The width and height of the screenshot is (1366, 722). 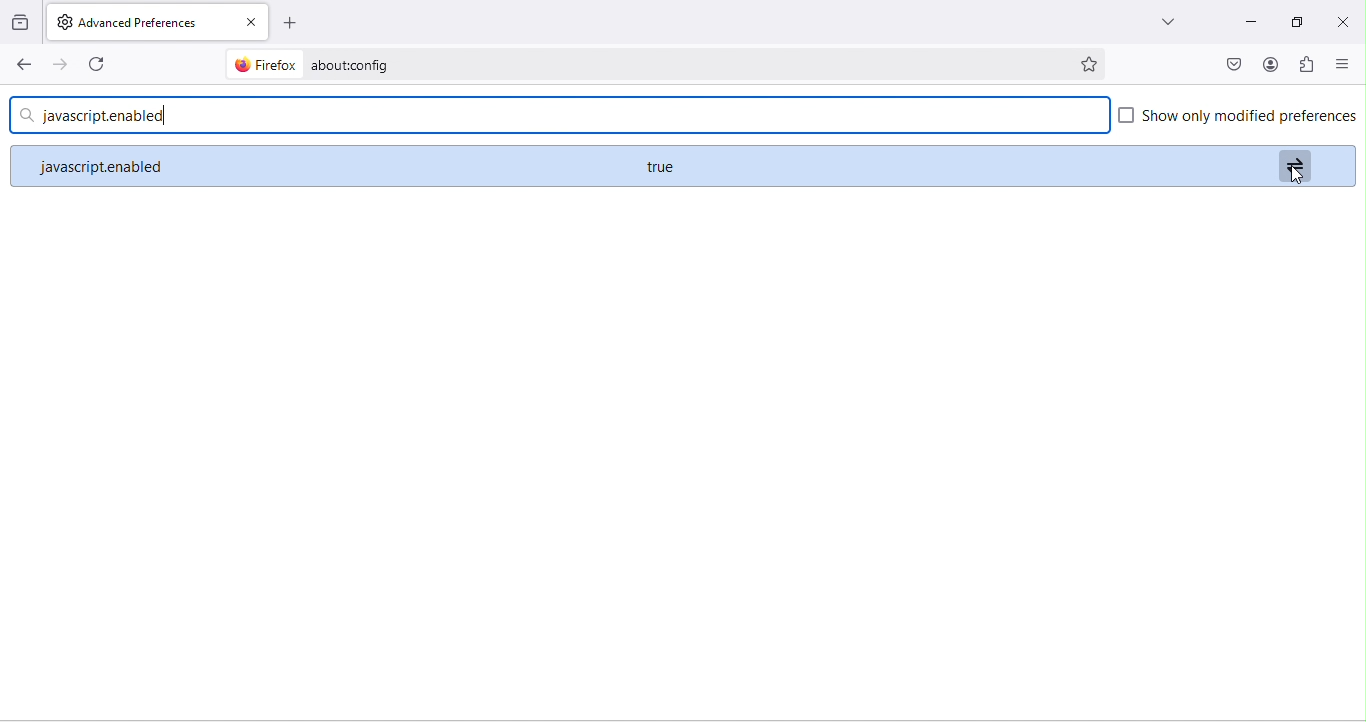 I want to click on toggle, so click(x=1296, y=163).